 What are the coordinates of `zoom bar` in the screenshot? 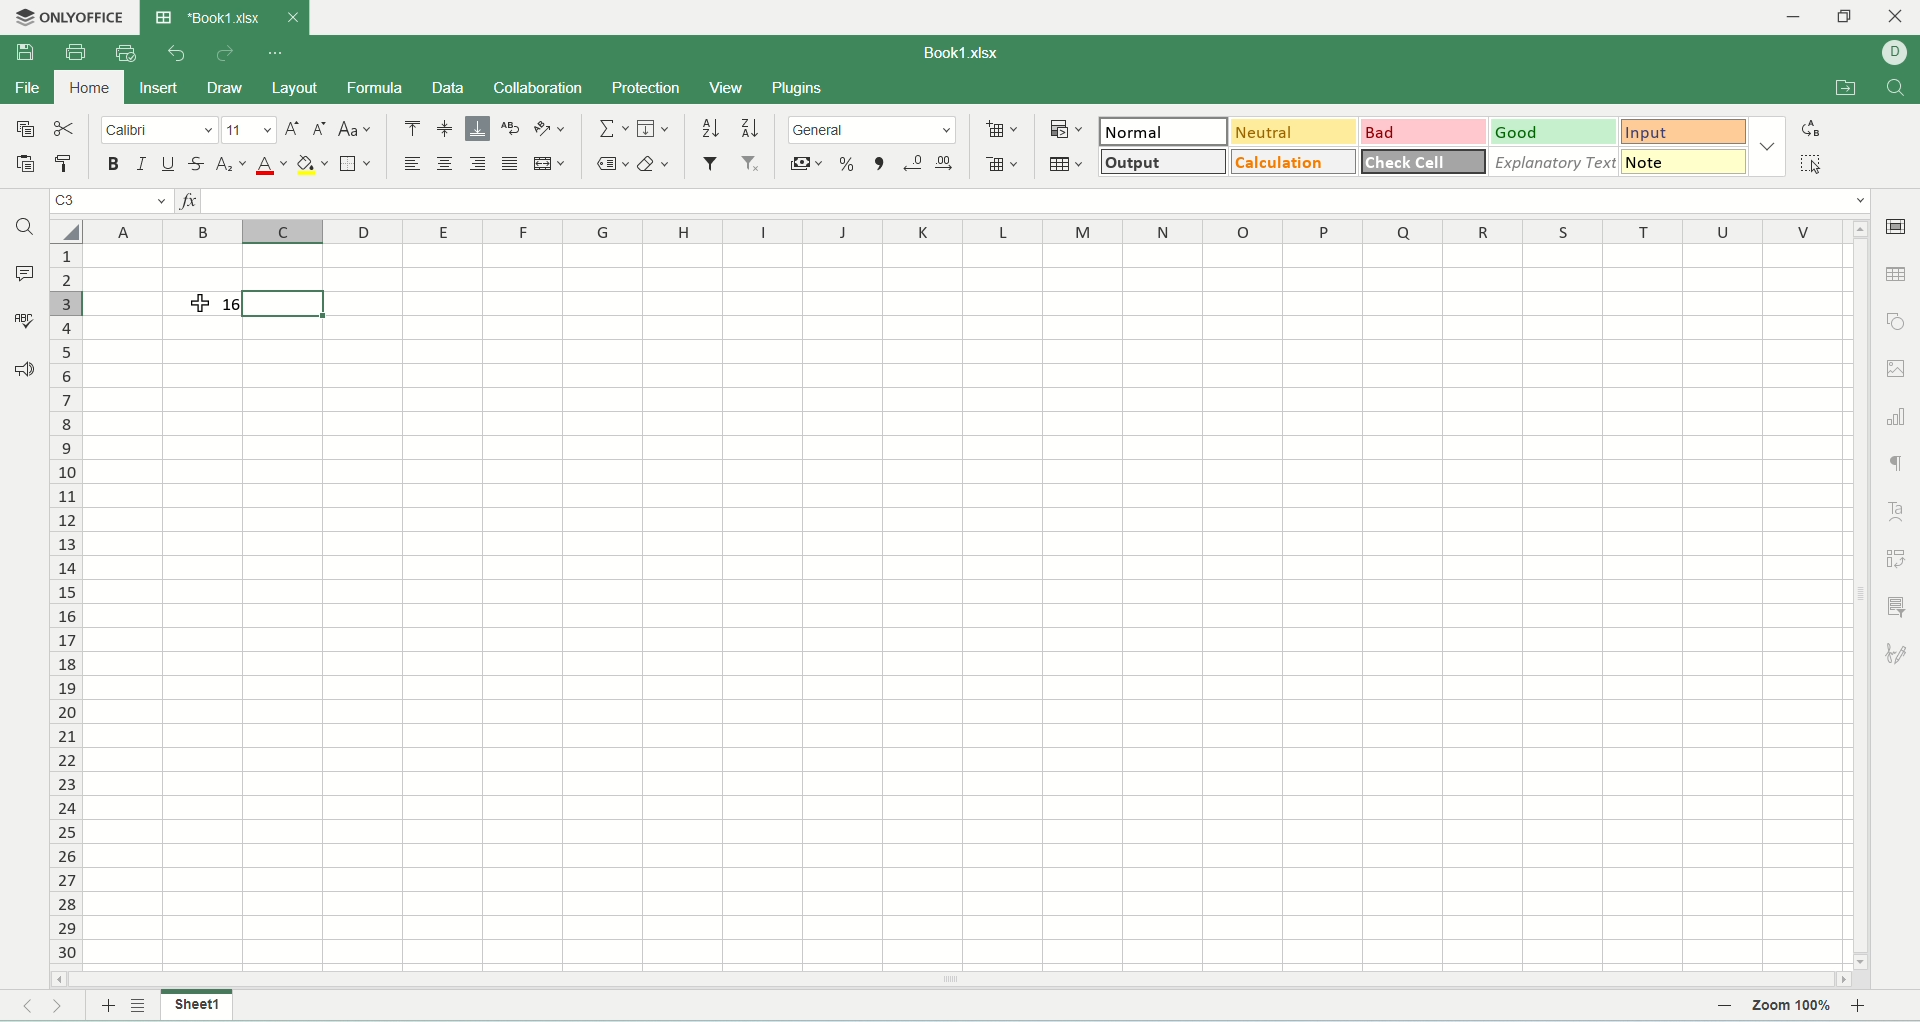 It's located at (1746, 1007).